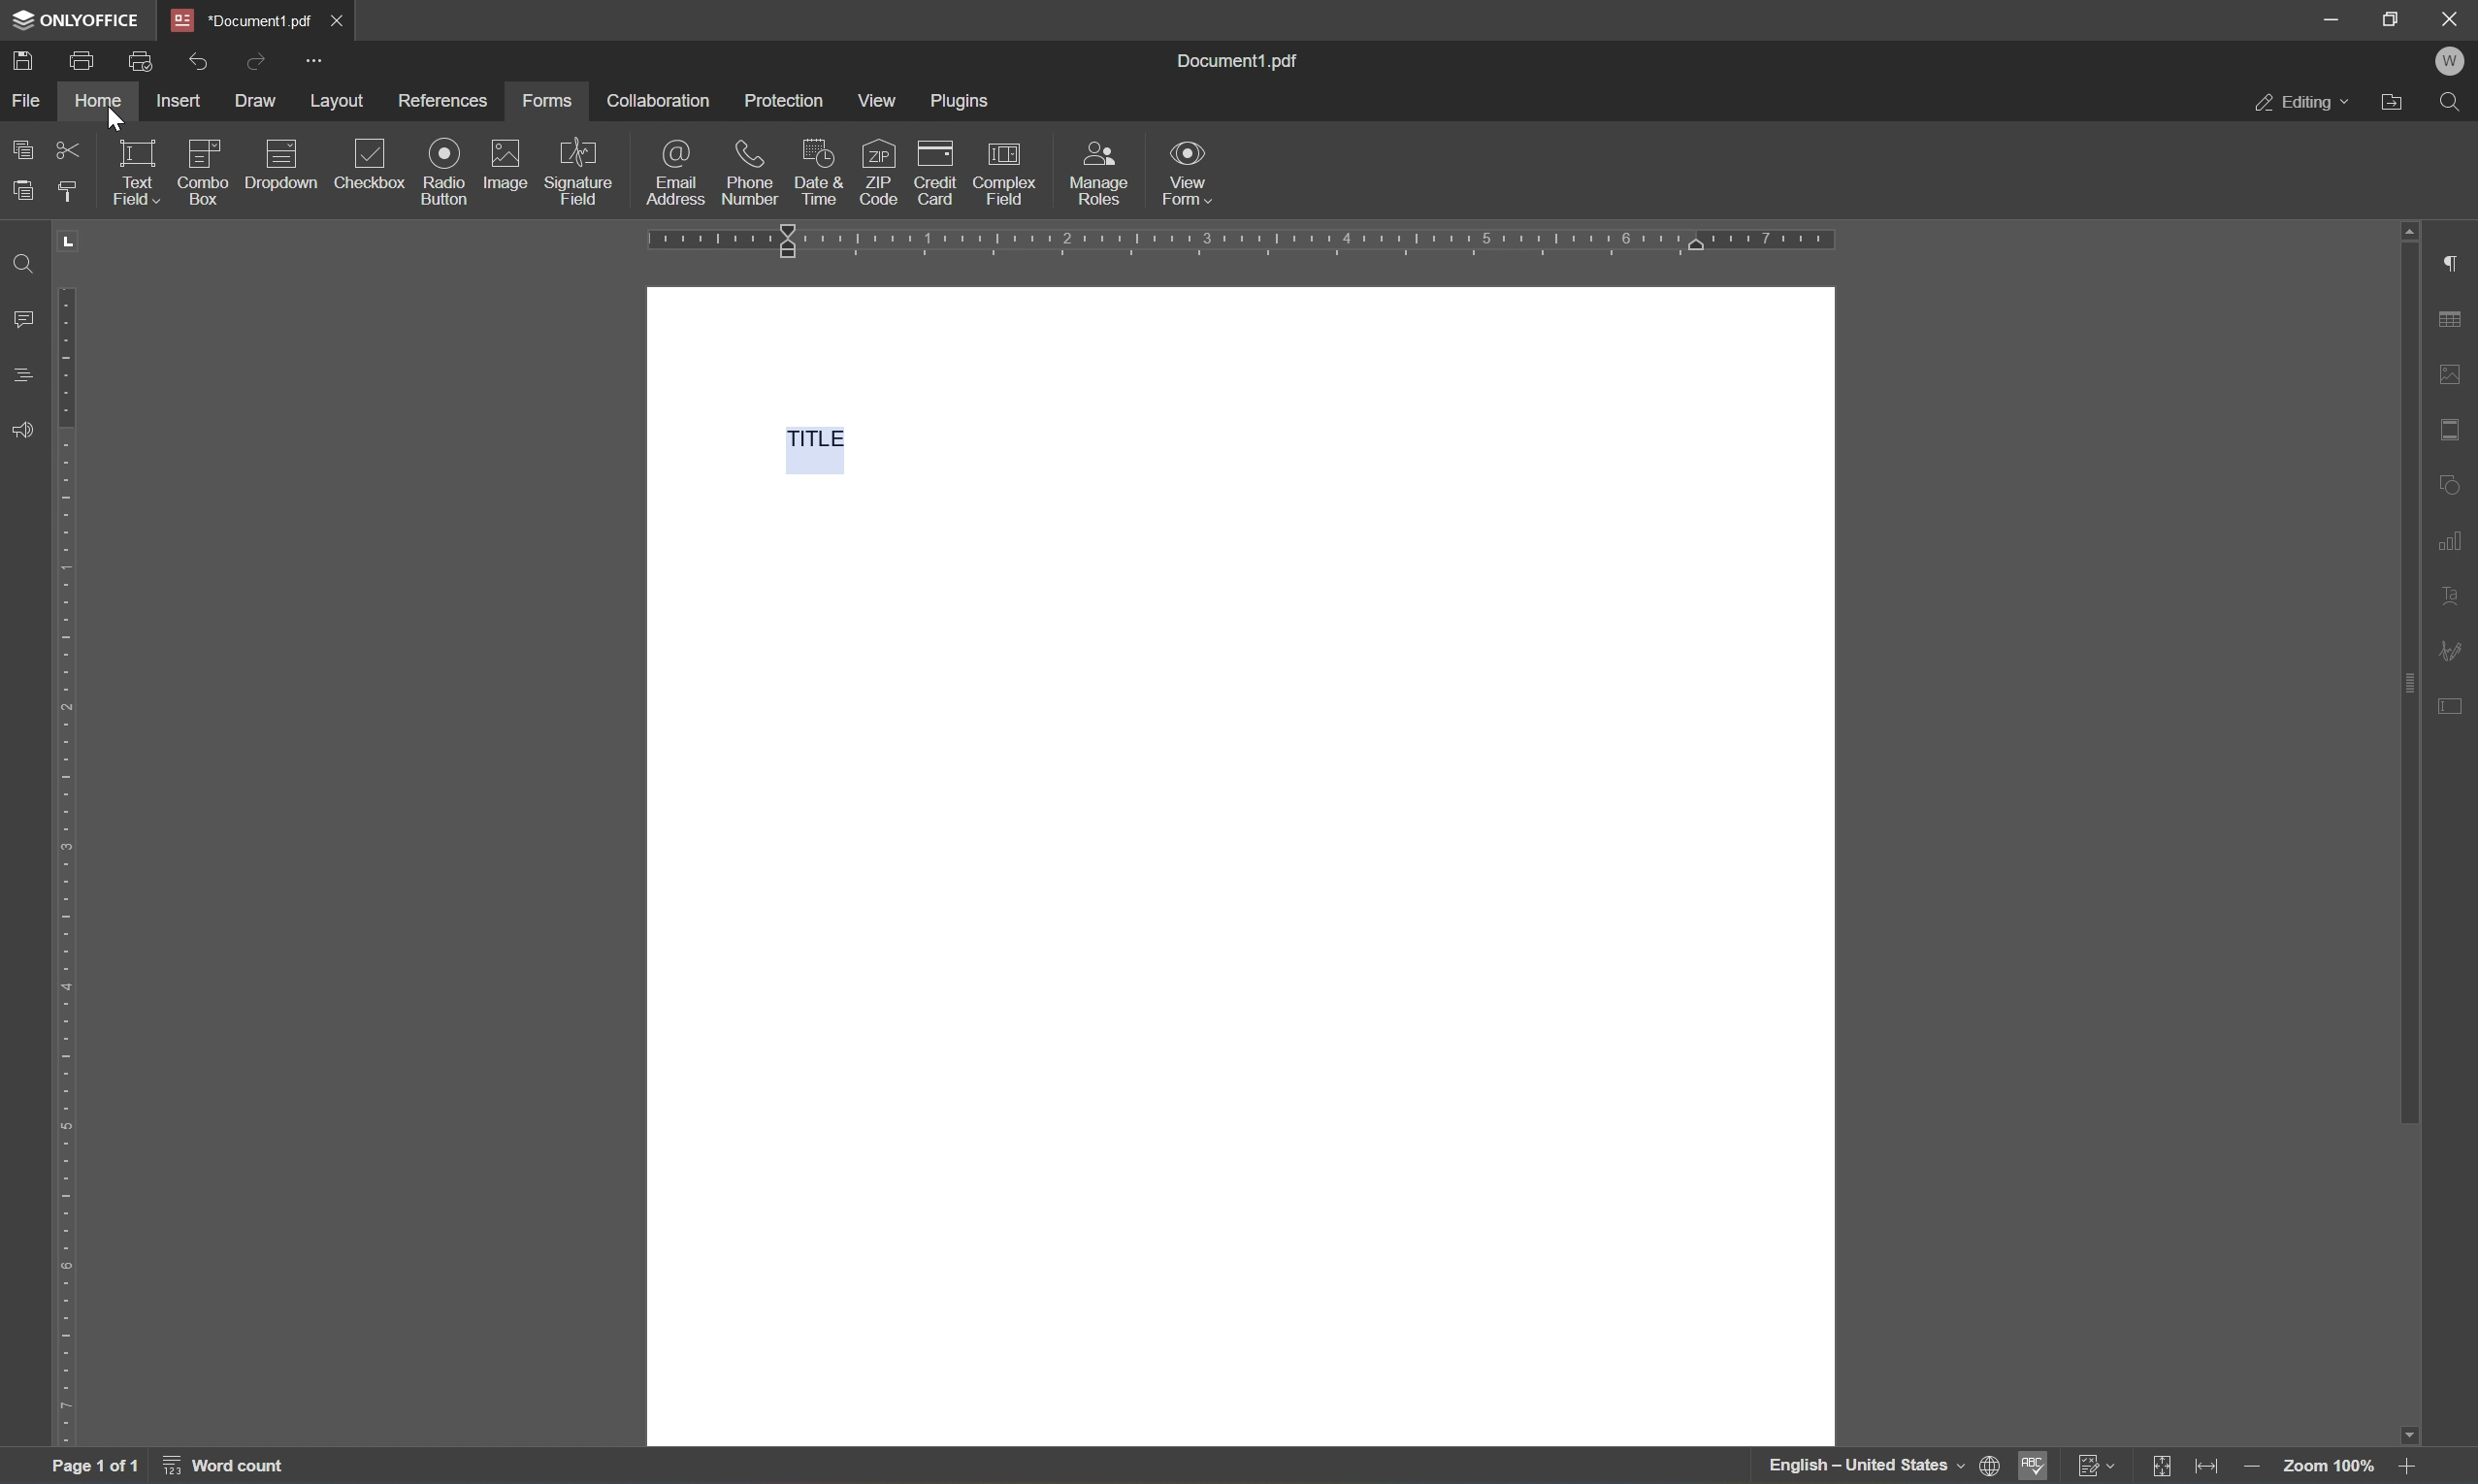 This screenshot has width=2478, height=1484. Describe the element at coordinates (751, 170) in the screenshot. I see `phone number` at that location.